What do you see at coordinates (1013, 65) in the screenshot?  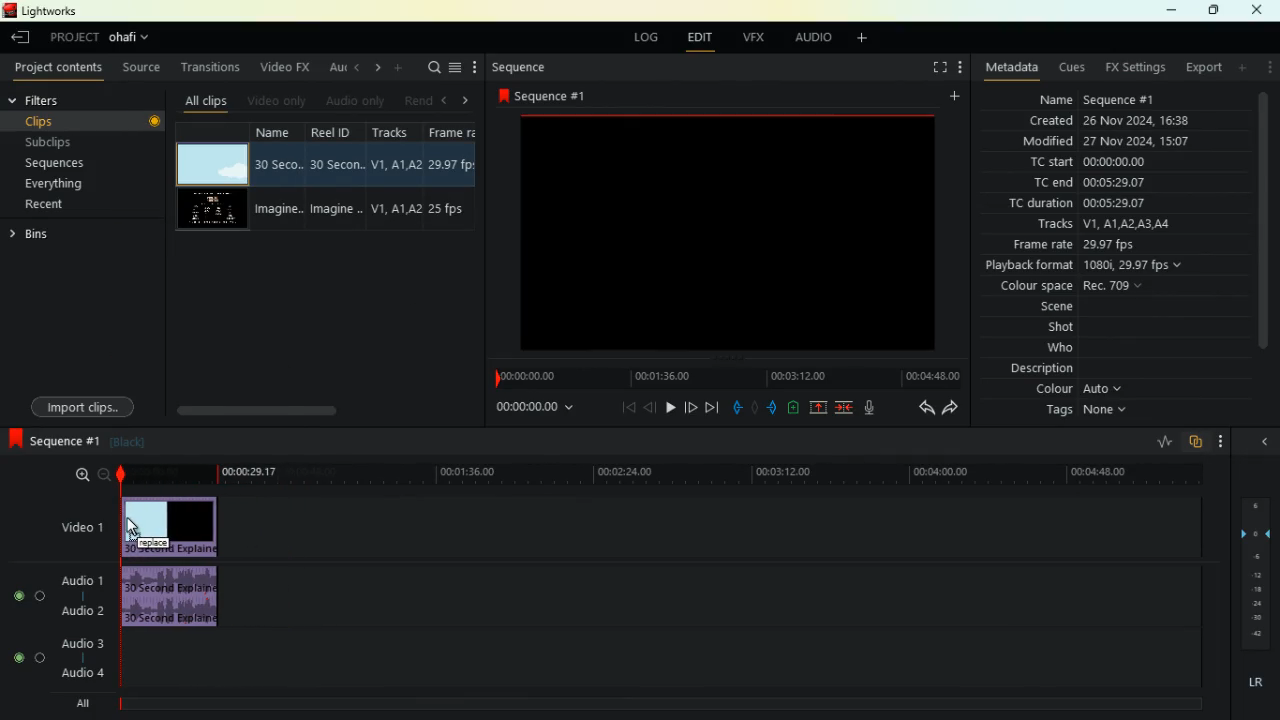 I see `metadata` at bounding box center [1013, 65].